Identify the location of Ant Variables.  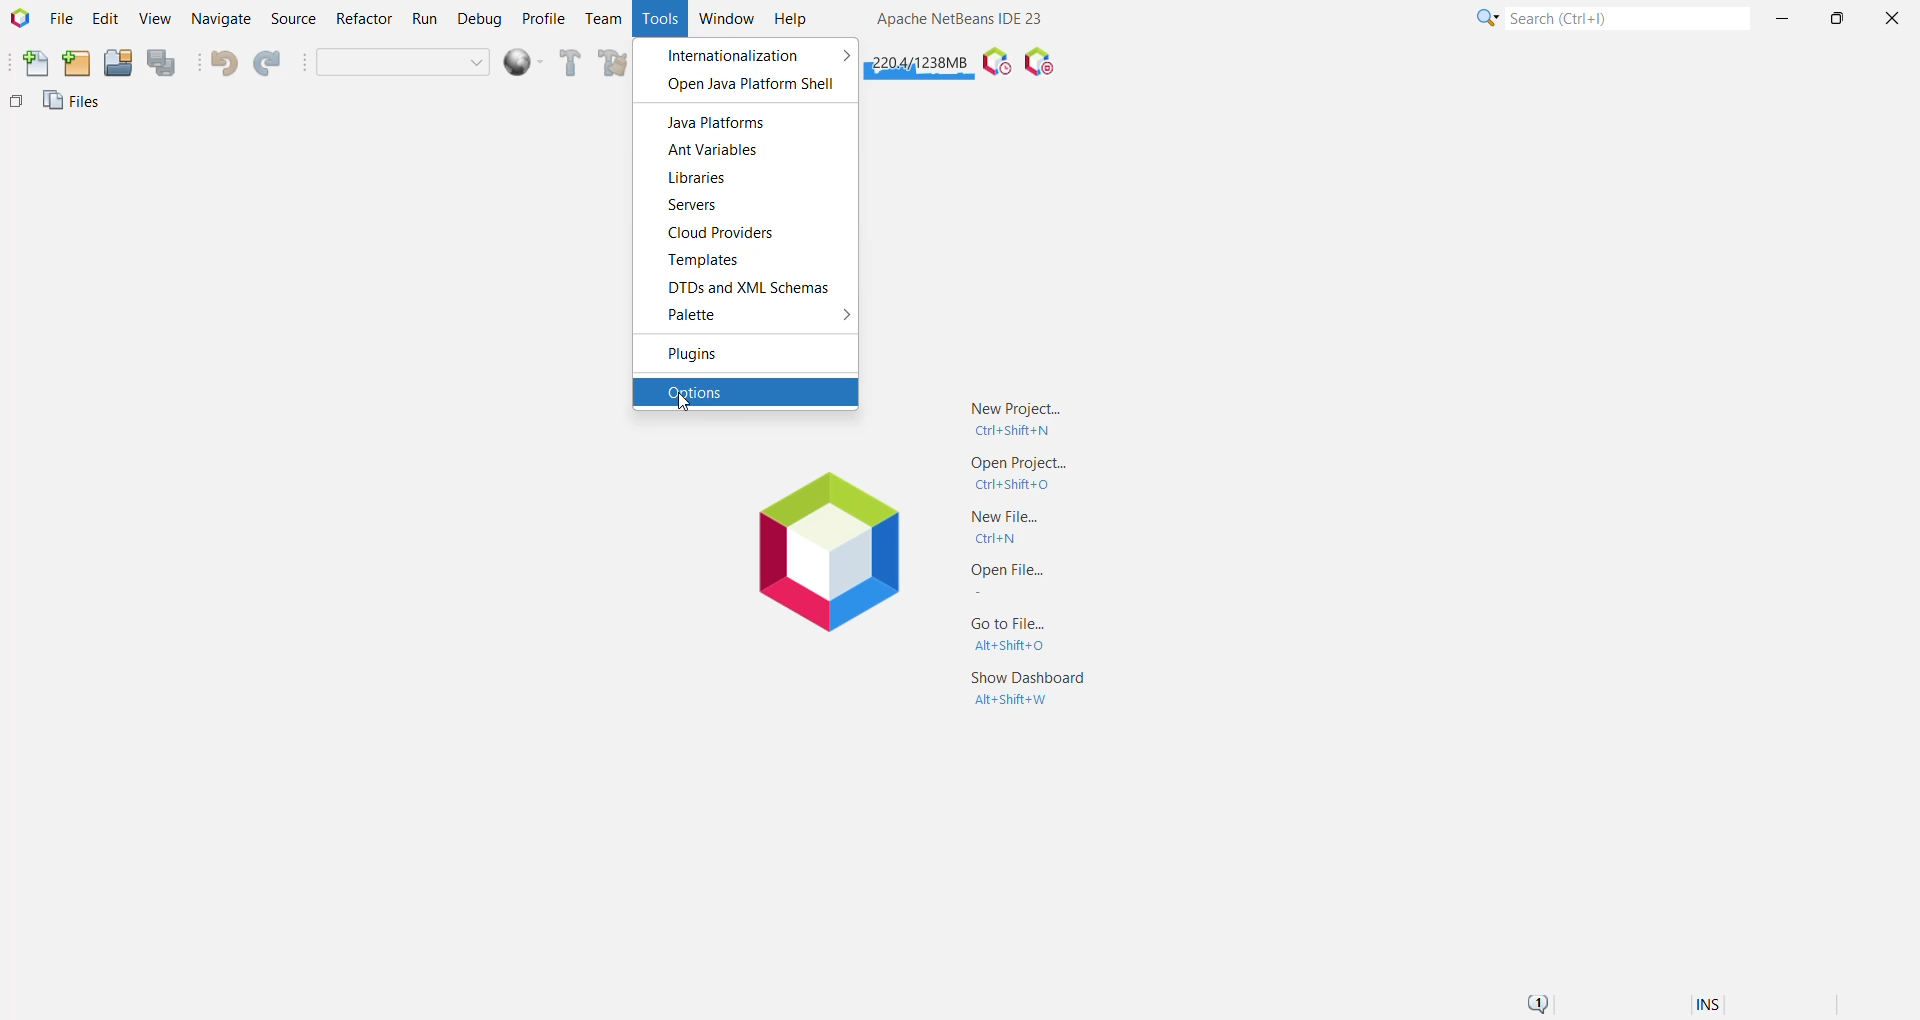
(711, 152).